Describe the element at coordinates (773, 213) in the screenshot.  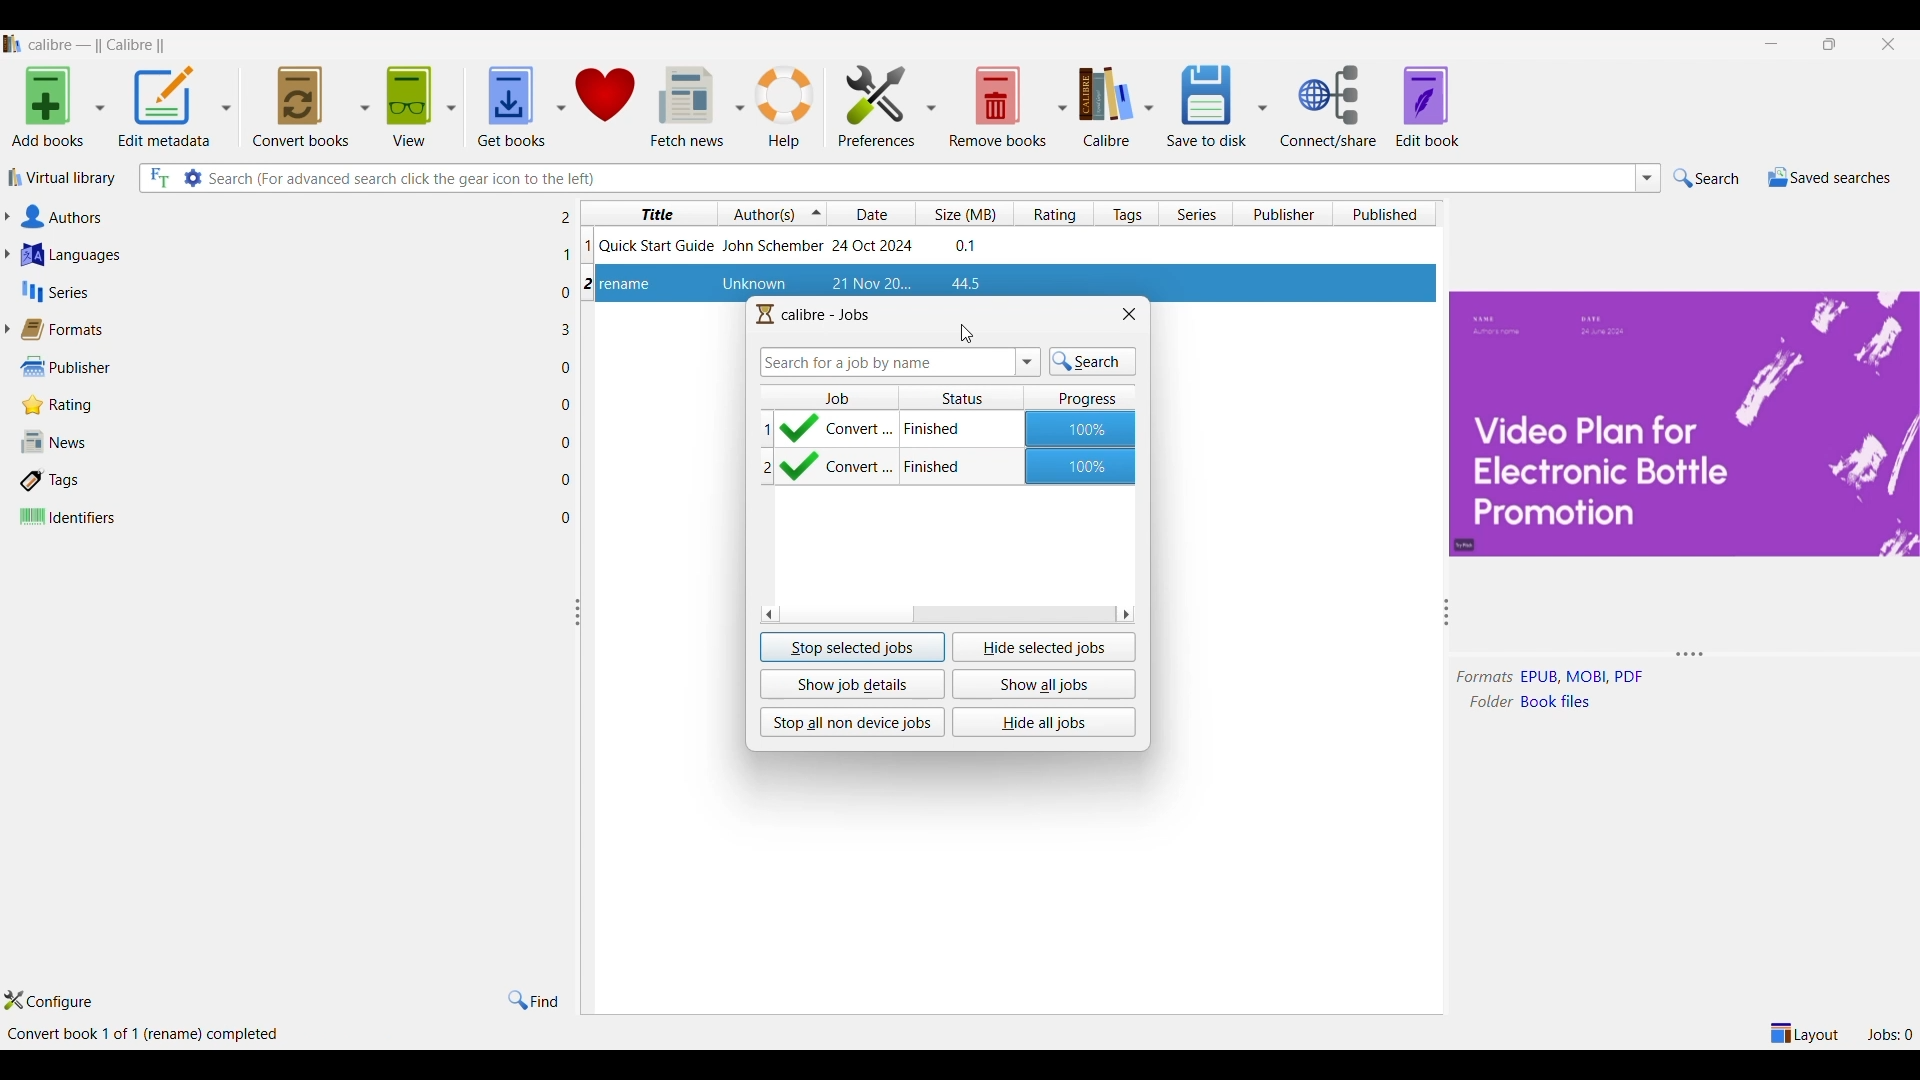
I see `Authors column, current sorting` at that location.